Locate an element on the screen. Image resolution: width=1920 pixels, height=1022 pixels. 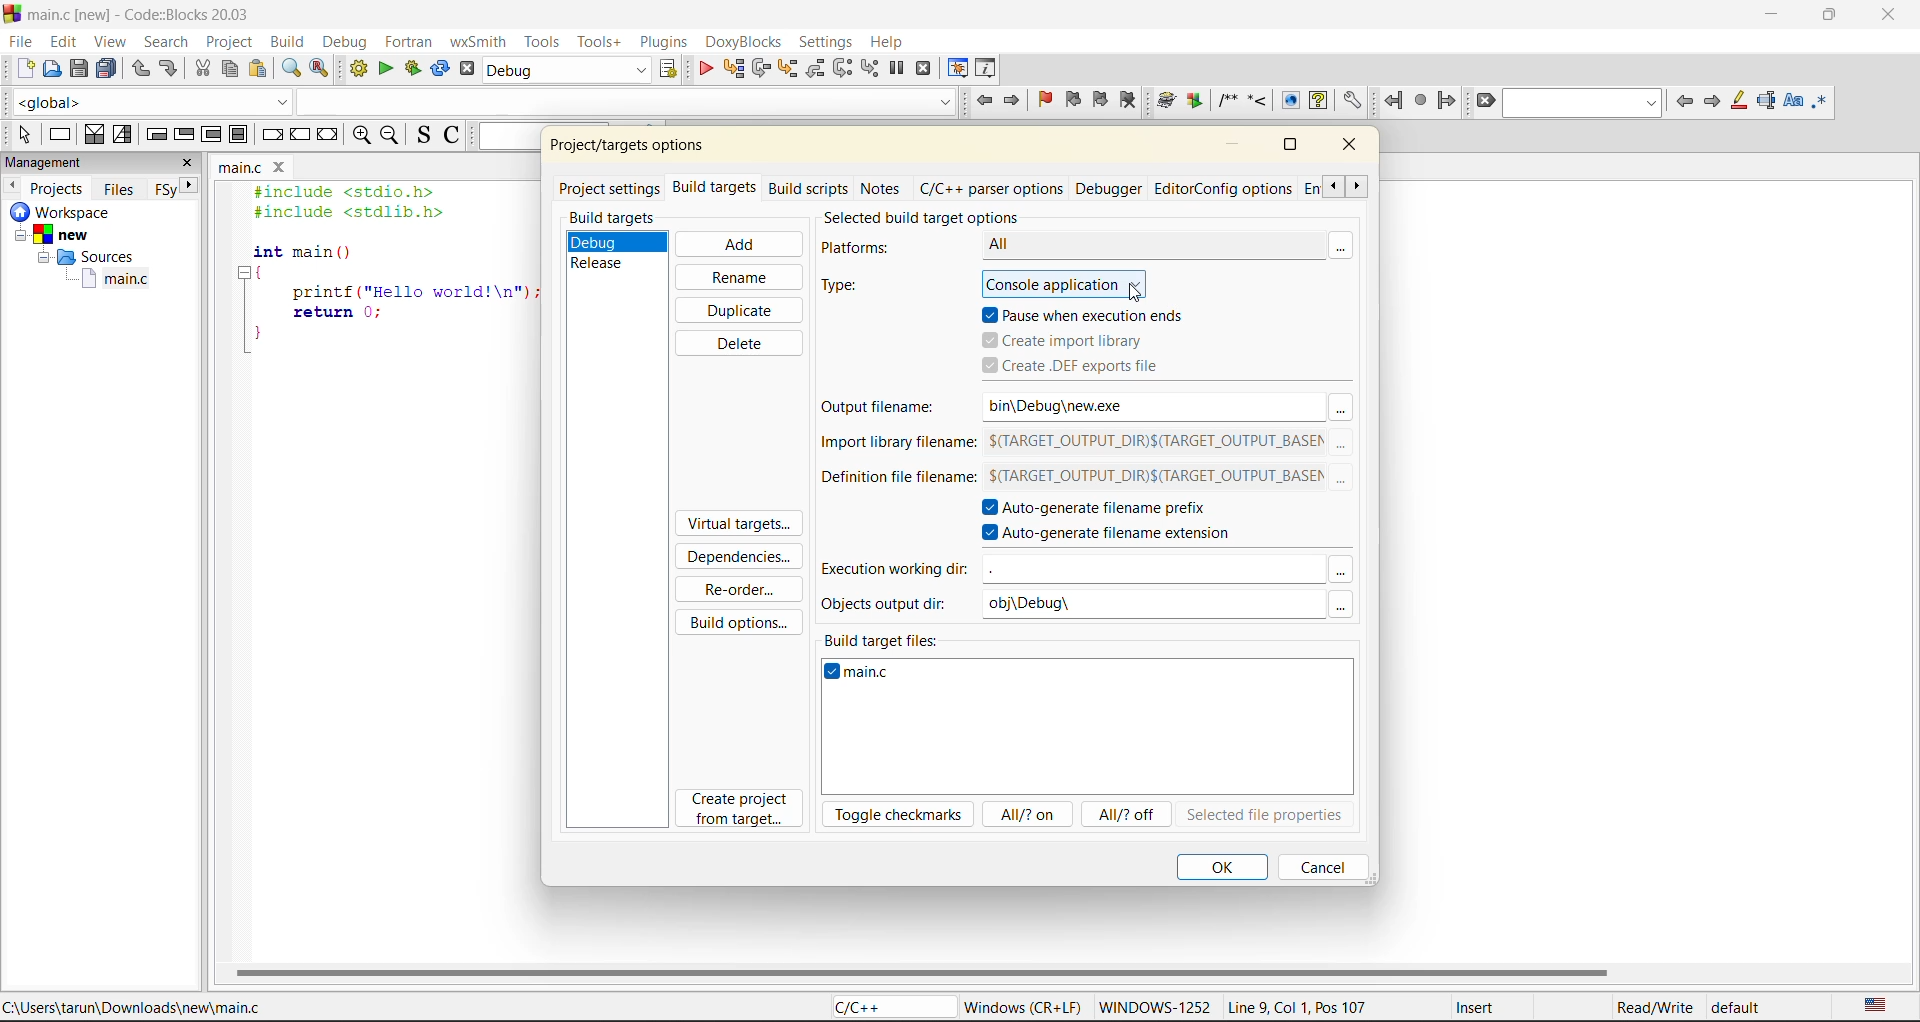
jump forward is located at coordinates (1014, 103).